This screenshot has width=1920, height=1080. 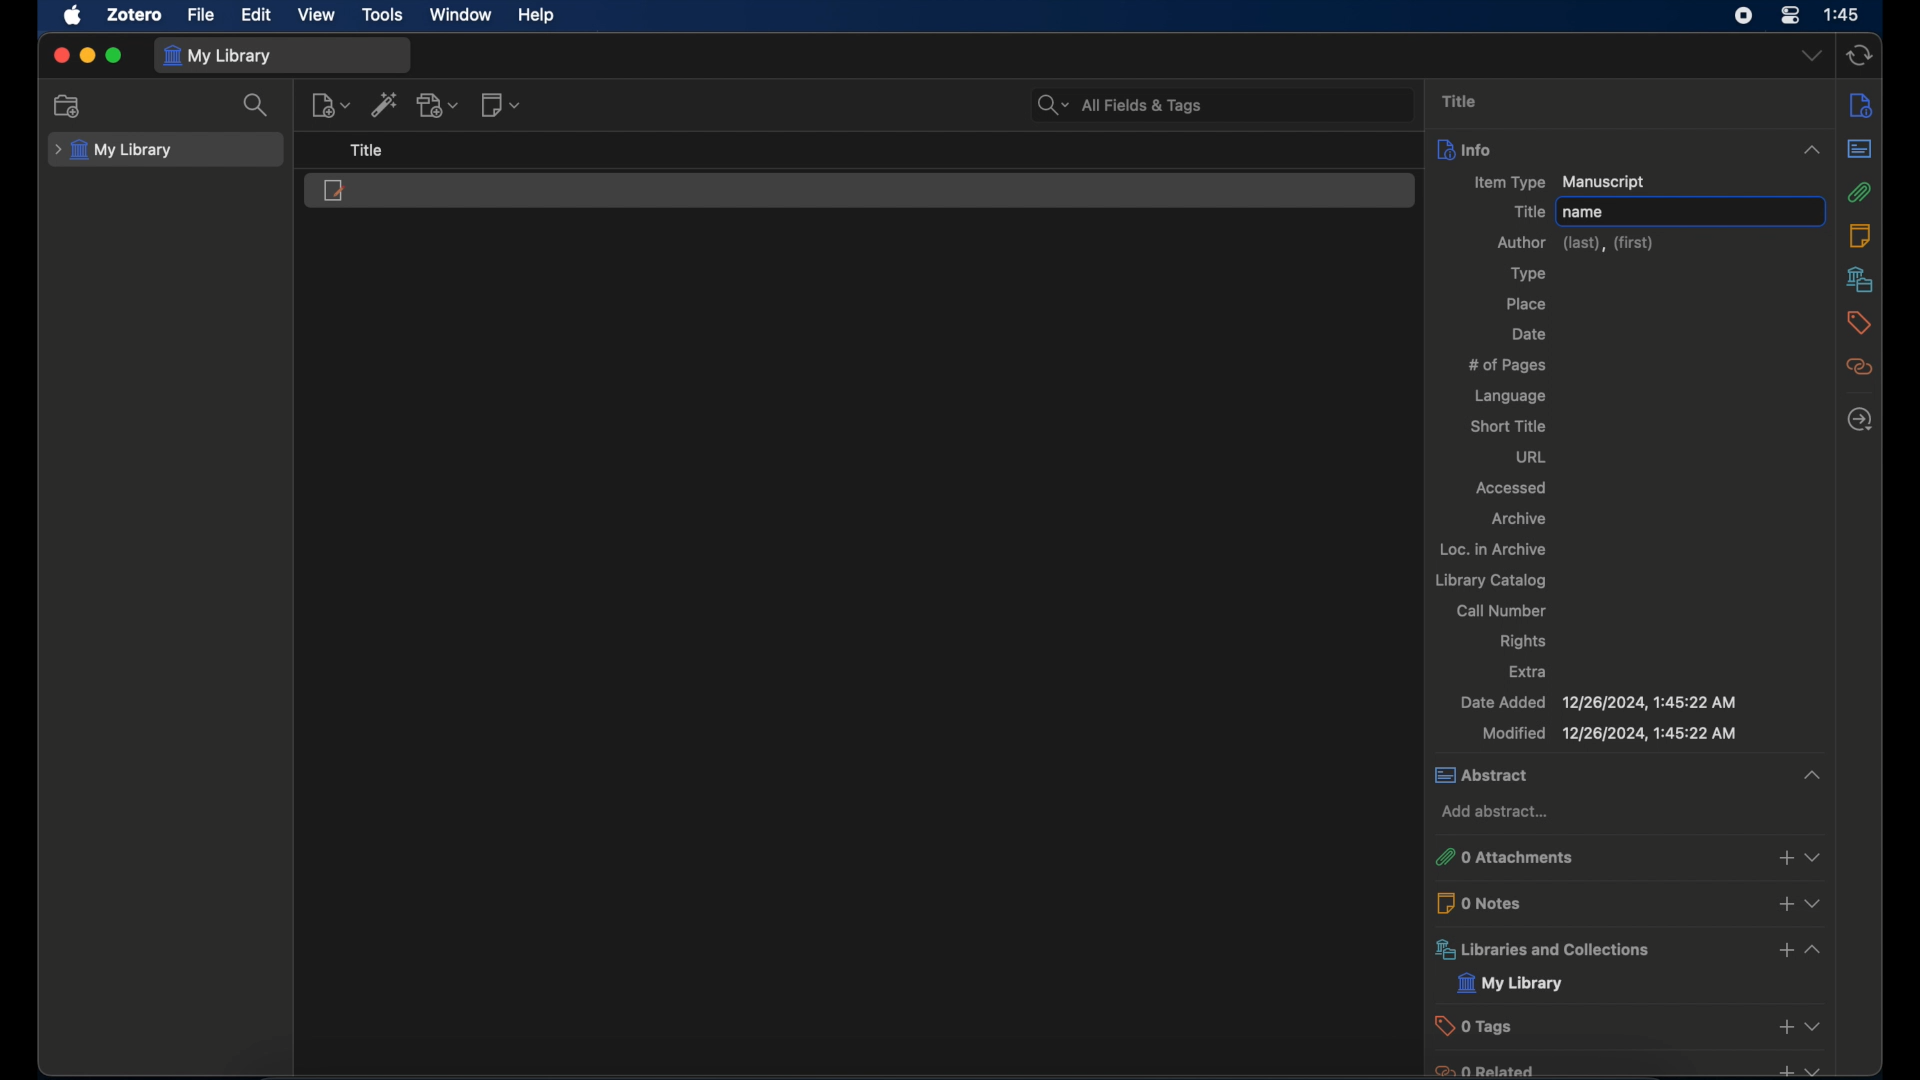 I want to click on new collection, so click(x=70, y=106).